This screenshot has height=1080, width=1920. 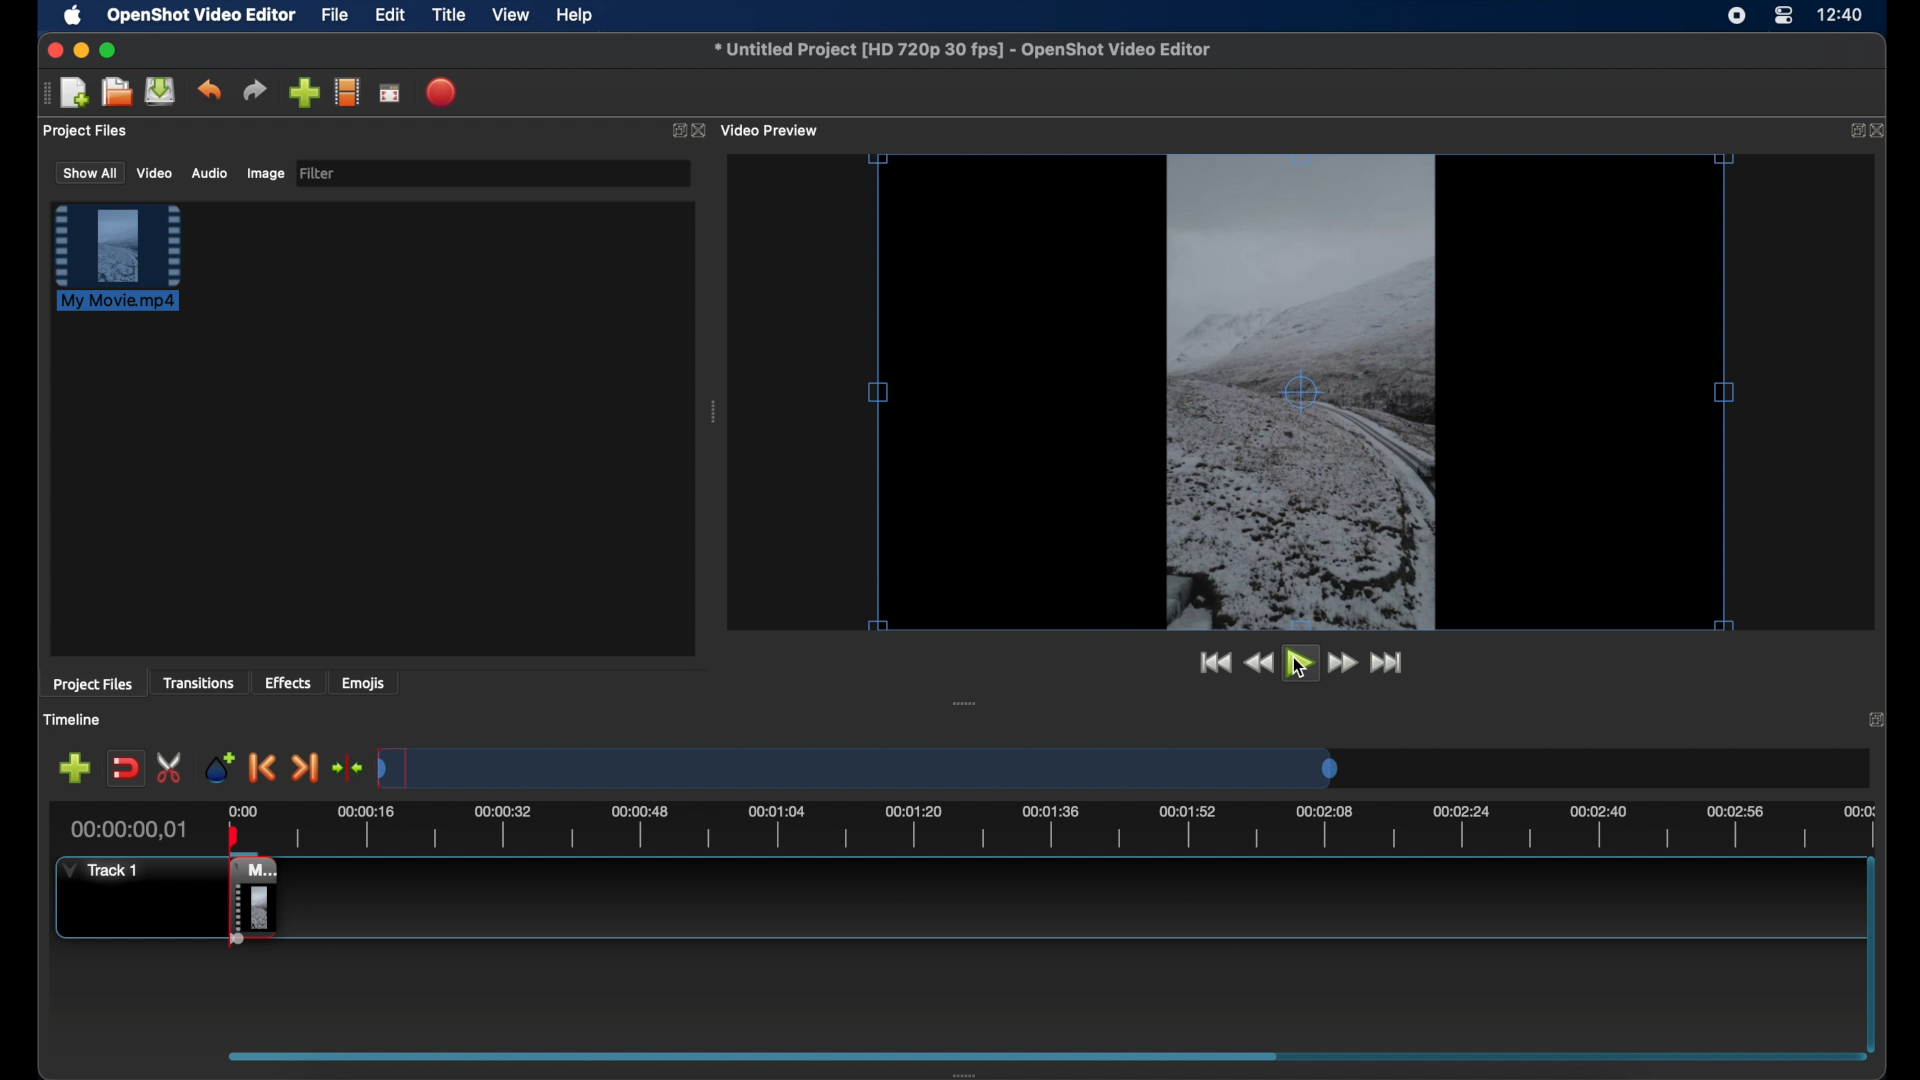 What do you see at coordinates (1300, 661) in the screenshot?
I see `play button` at bounding box center [1300, 661].